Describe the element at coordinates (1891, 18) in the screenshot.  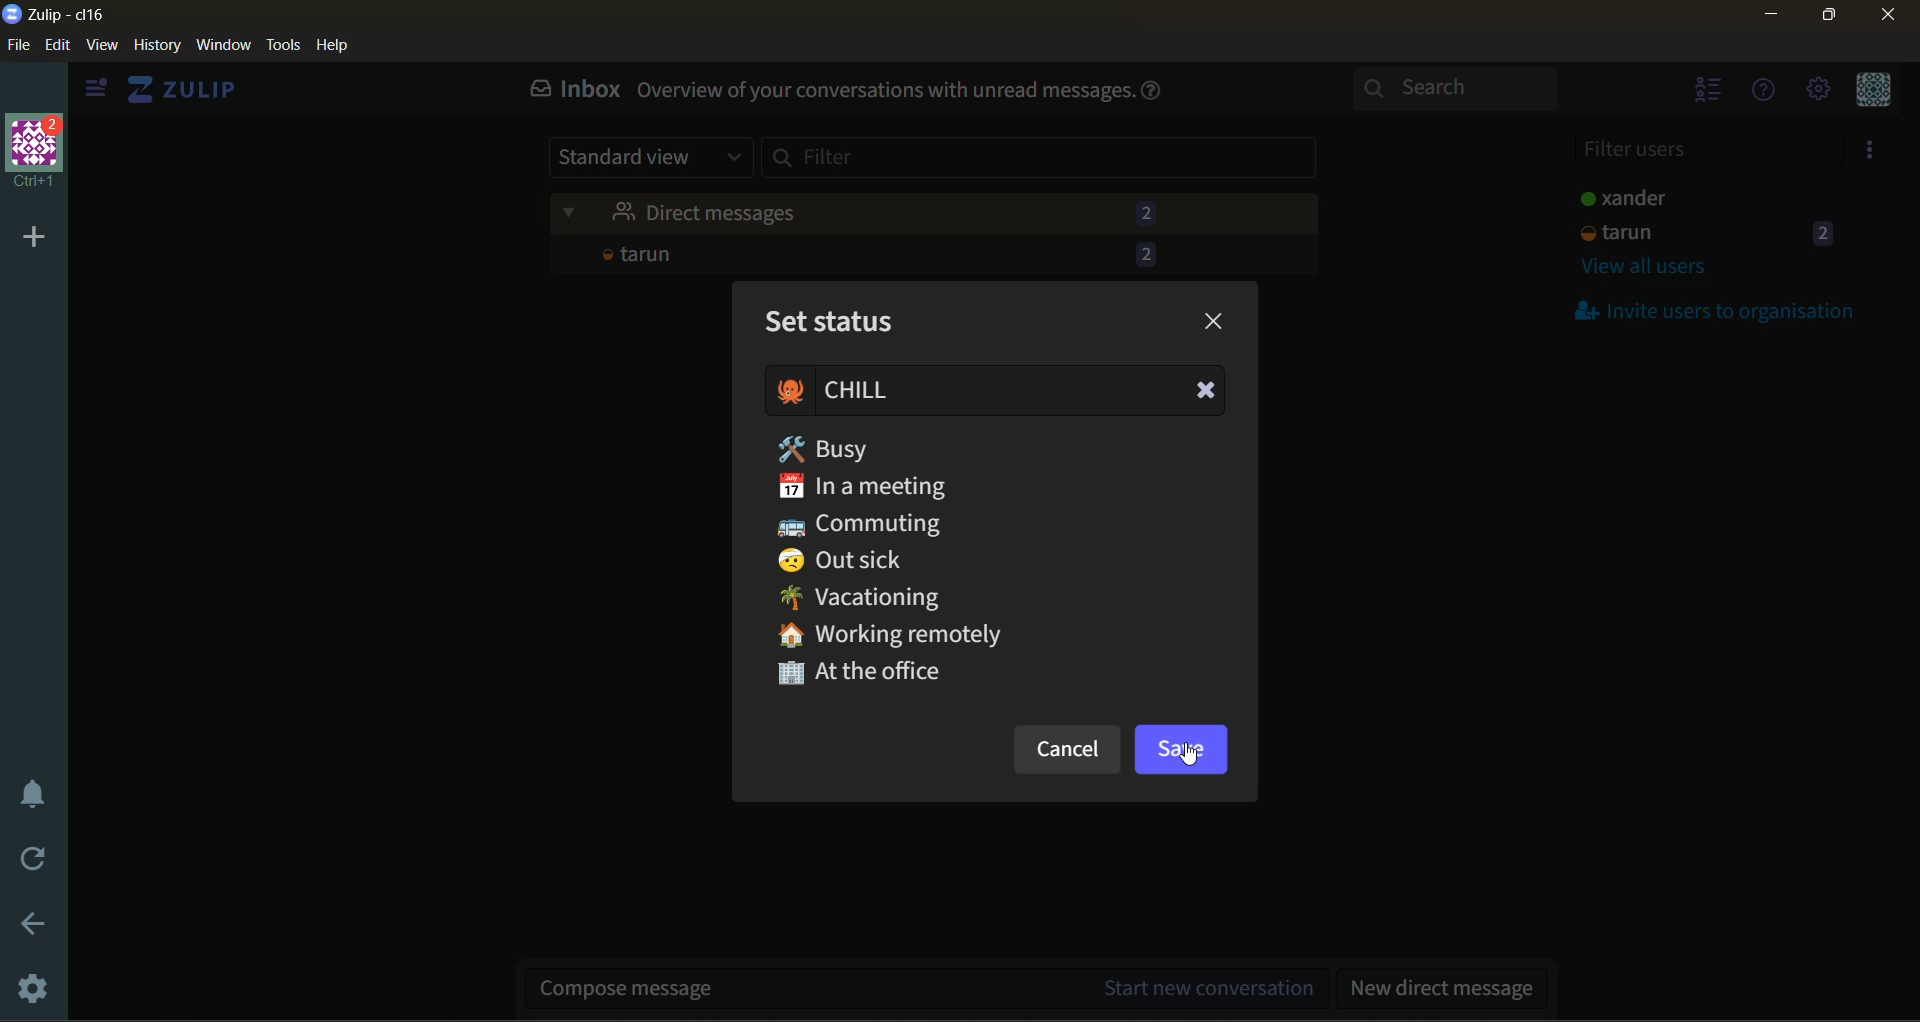
I see `close` at that location.